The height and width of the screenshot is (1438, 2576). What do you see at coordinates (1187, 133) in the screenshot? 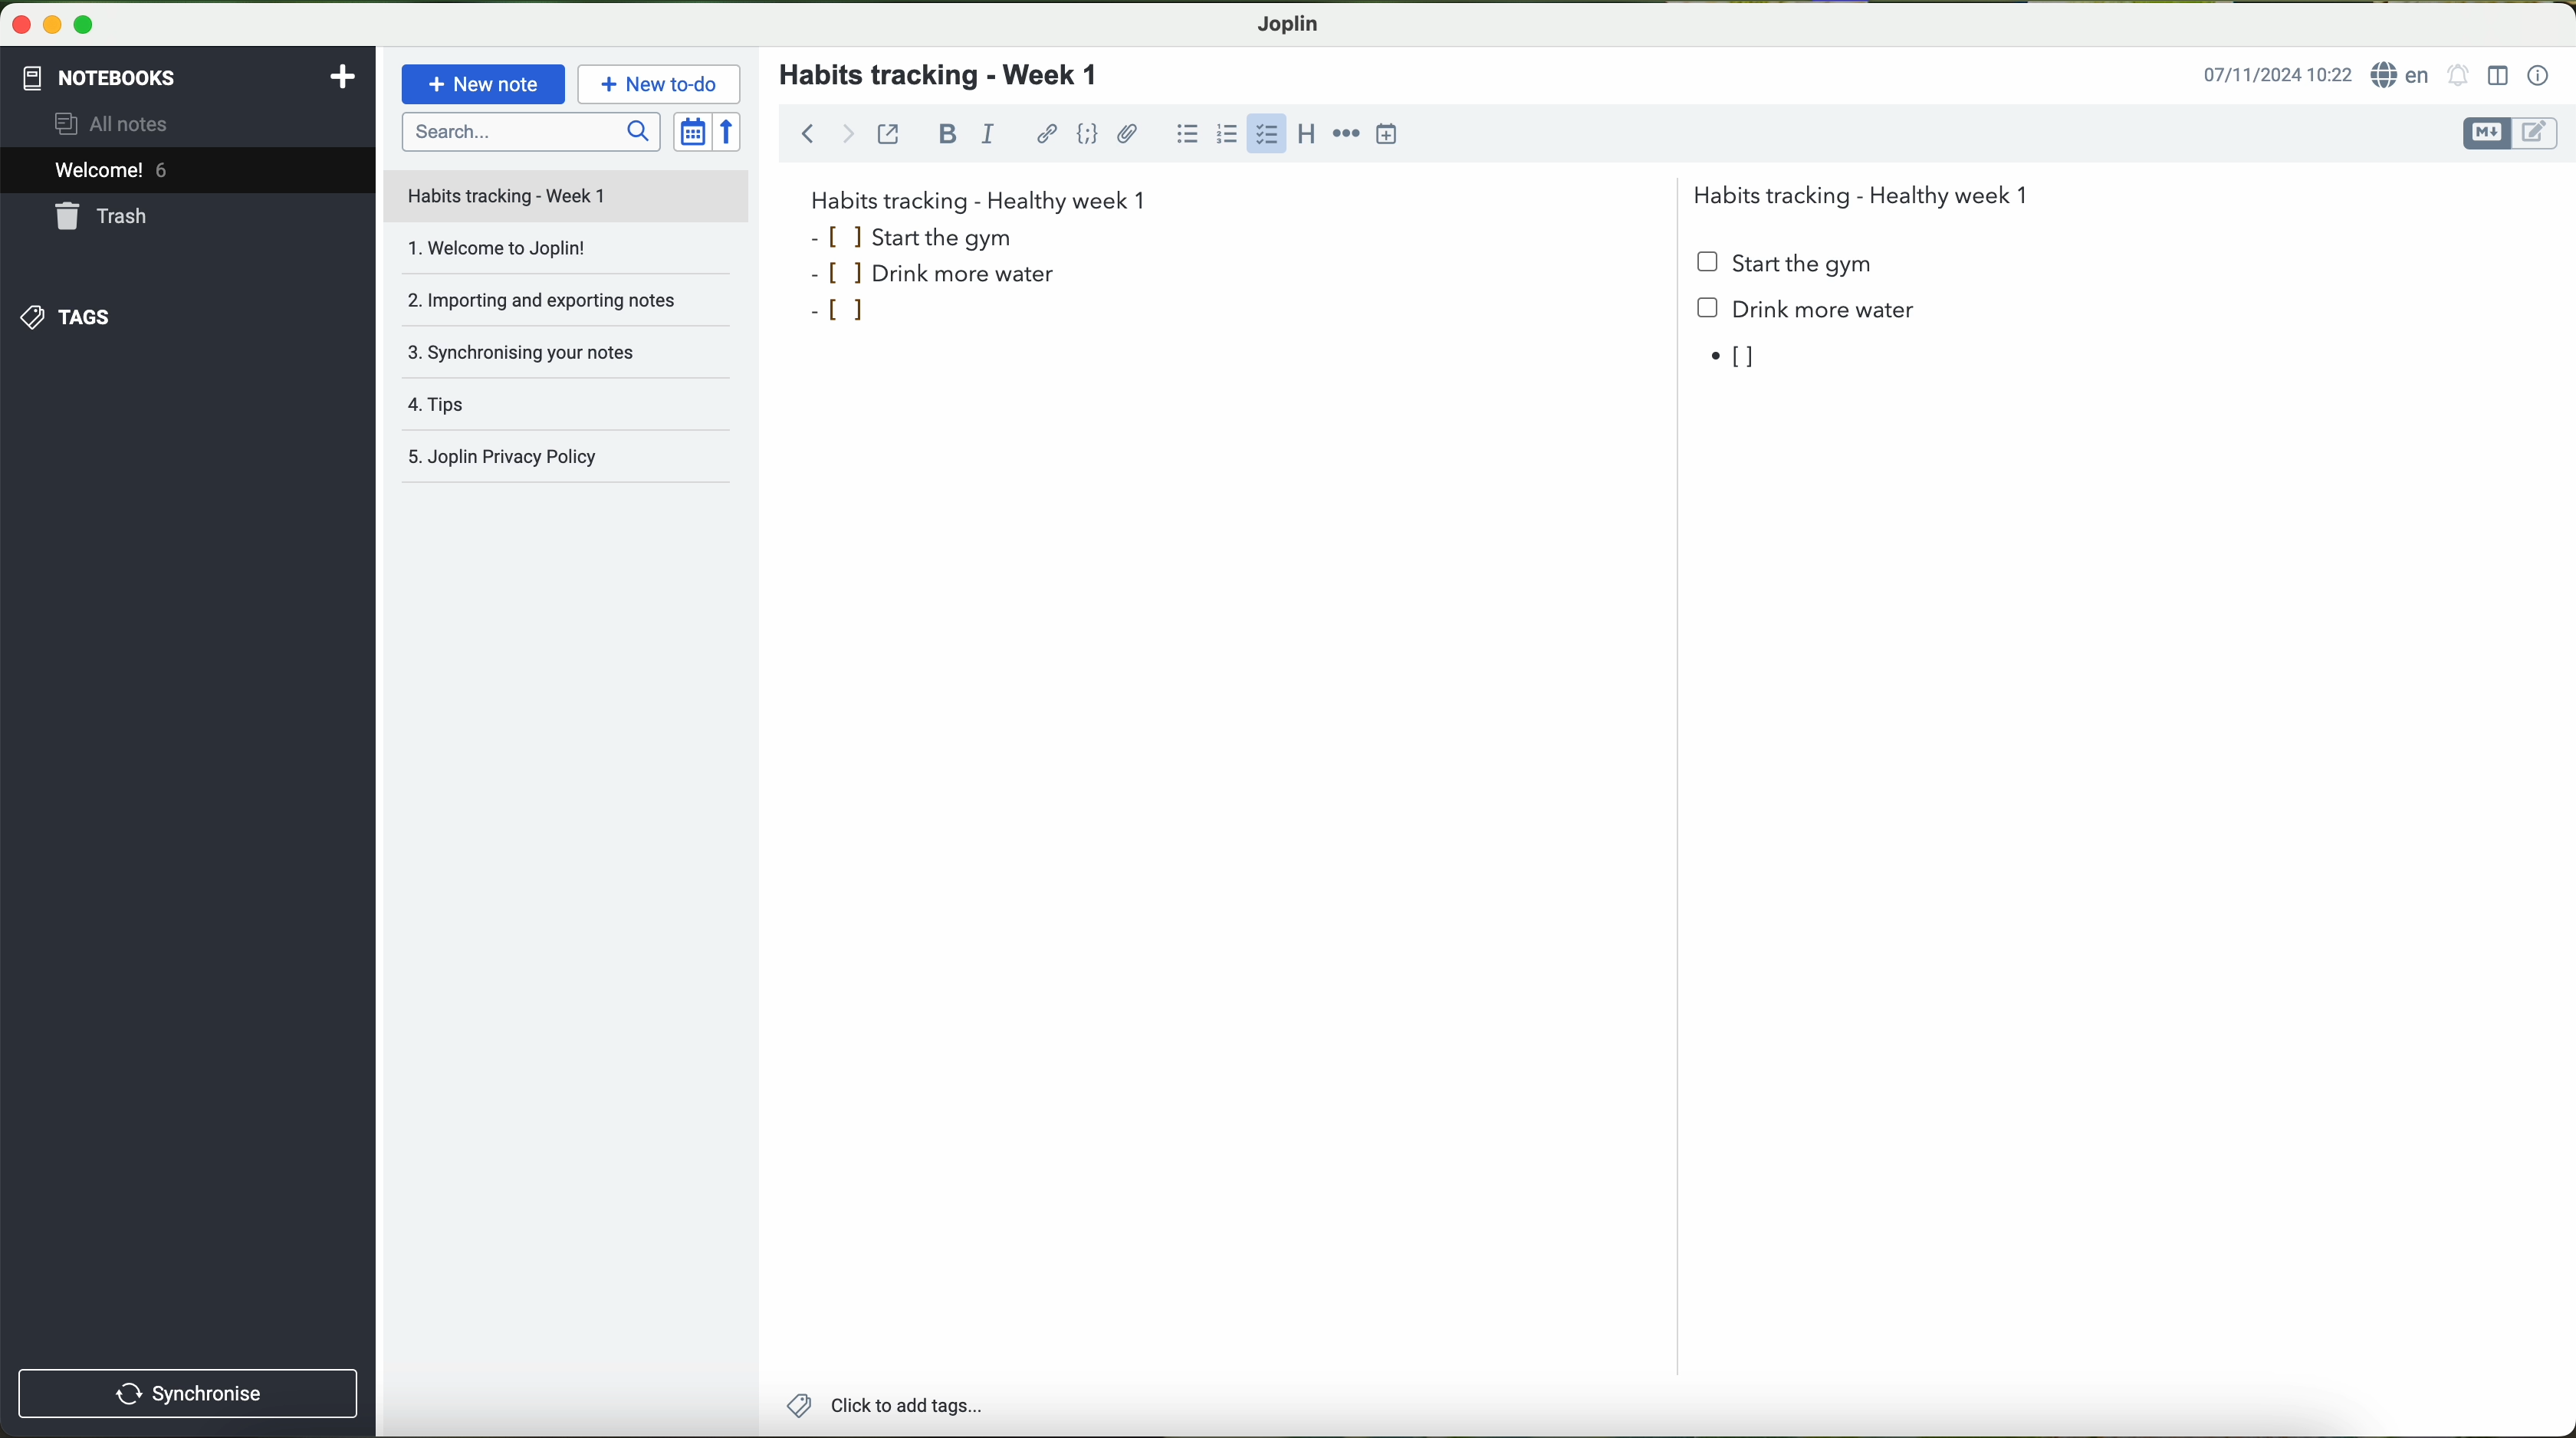
I see `bulleted list` at bounding box center [1187, 133].